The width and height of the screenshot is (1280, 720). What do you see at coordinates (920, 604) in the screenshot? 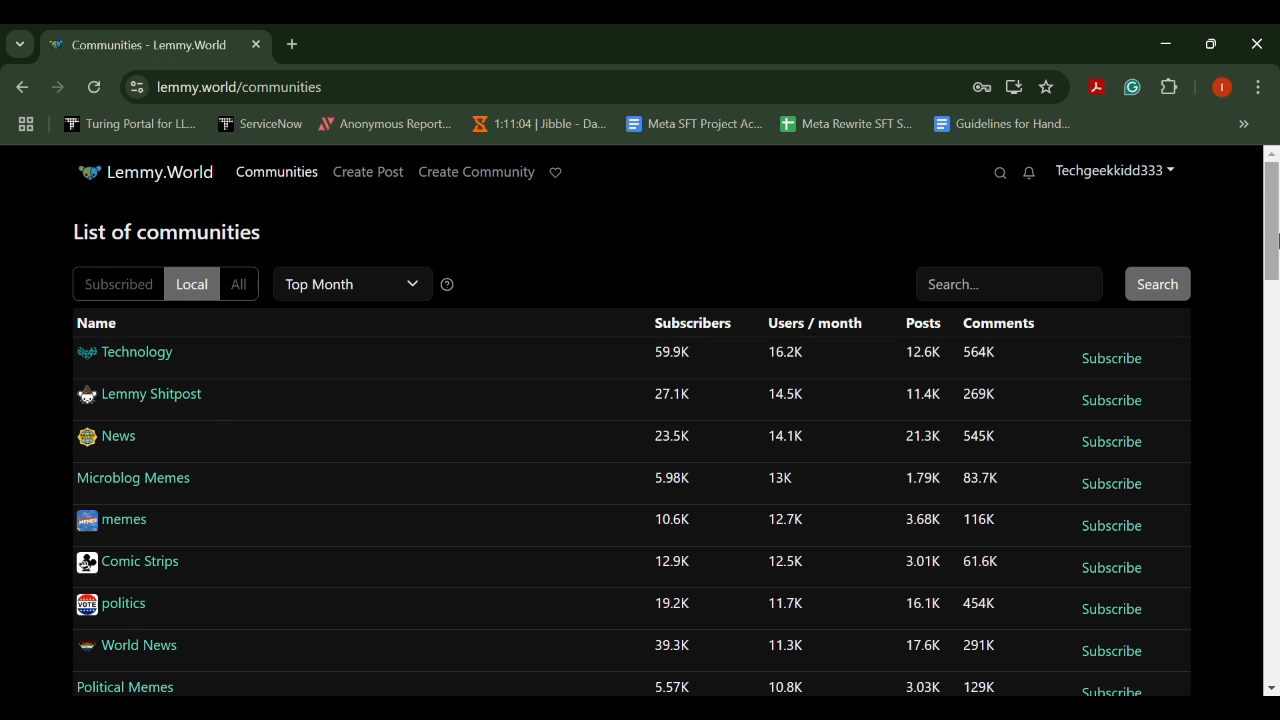
I see `16.1K` at bounding box center [920, 604].